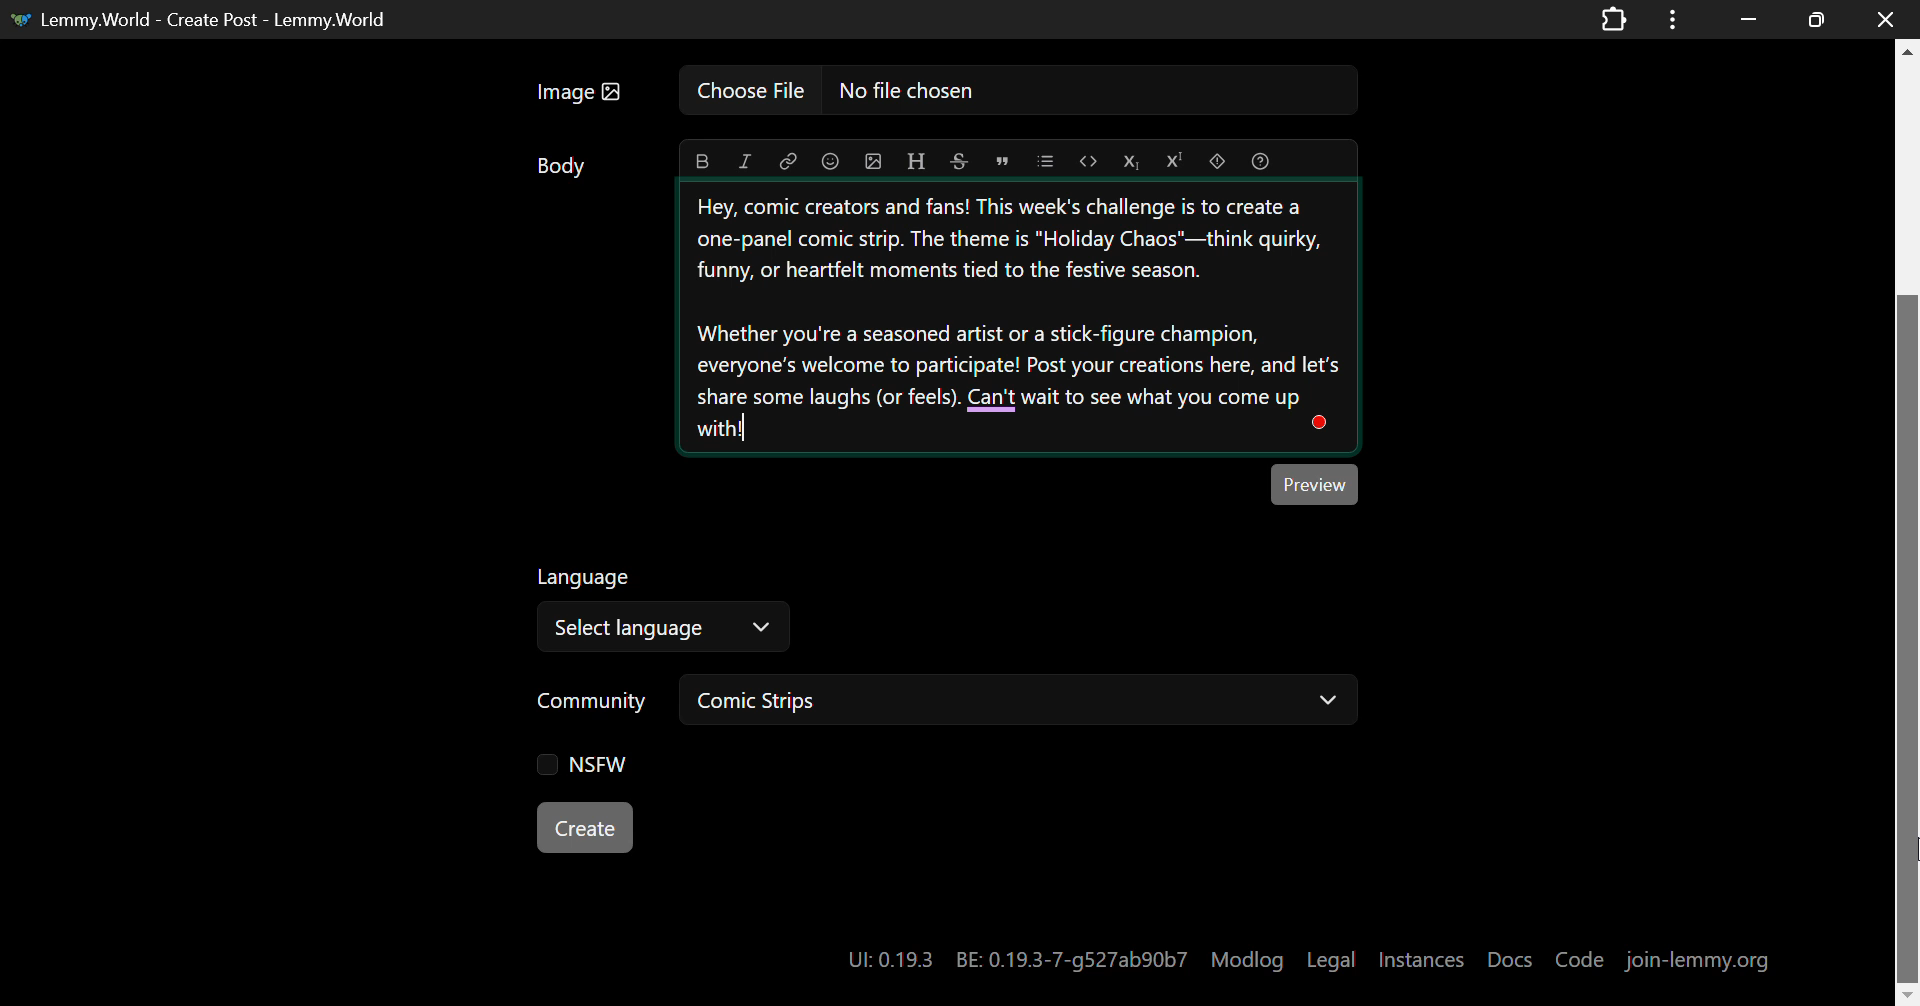  Describe the element at coordinates (1003, 160) in the screenshot. I see `quote` at that location.